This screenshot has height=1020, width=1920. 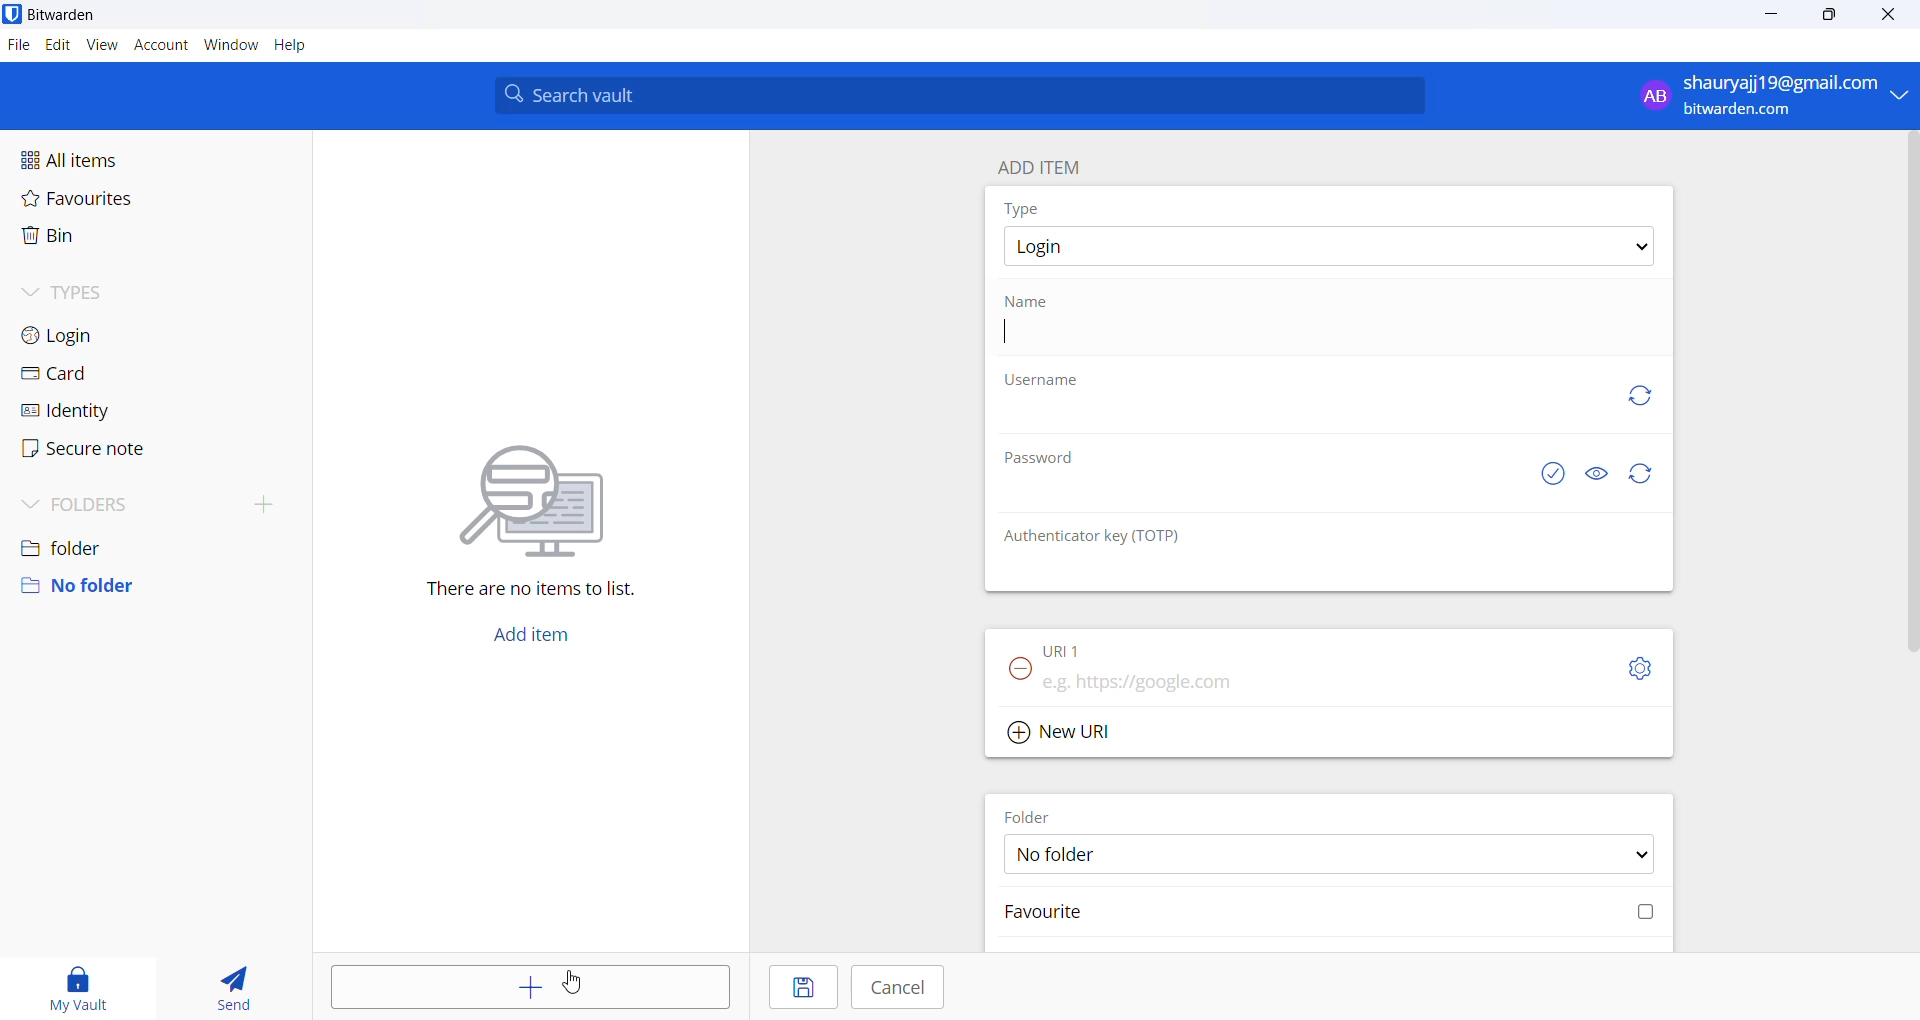 What do you see at coordinates (1908, 391) in the screenshot?
I see `vertical scrollbar` at bounding box center [1908, 391].